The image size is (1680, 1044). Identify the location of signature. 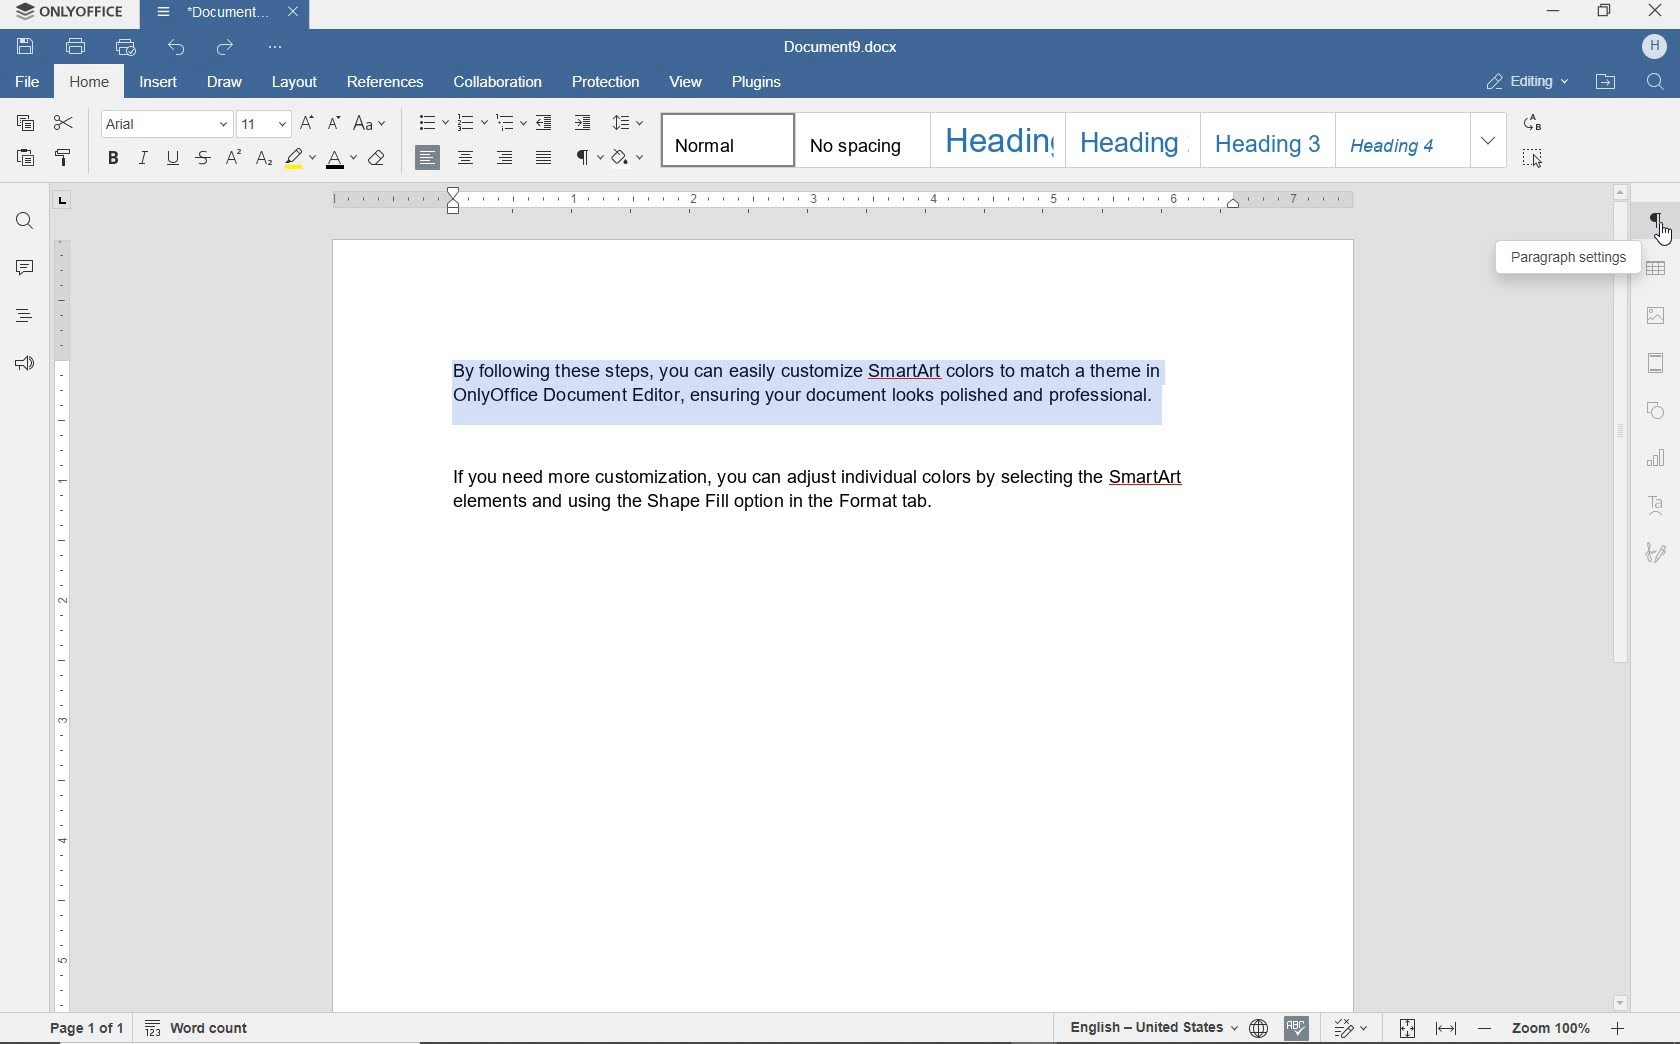
(1655, 556).